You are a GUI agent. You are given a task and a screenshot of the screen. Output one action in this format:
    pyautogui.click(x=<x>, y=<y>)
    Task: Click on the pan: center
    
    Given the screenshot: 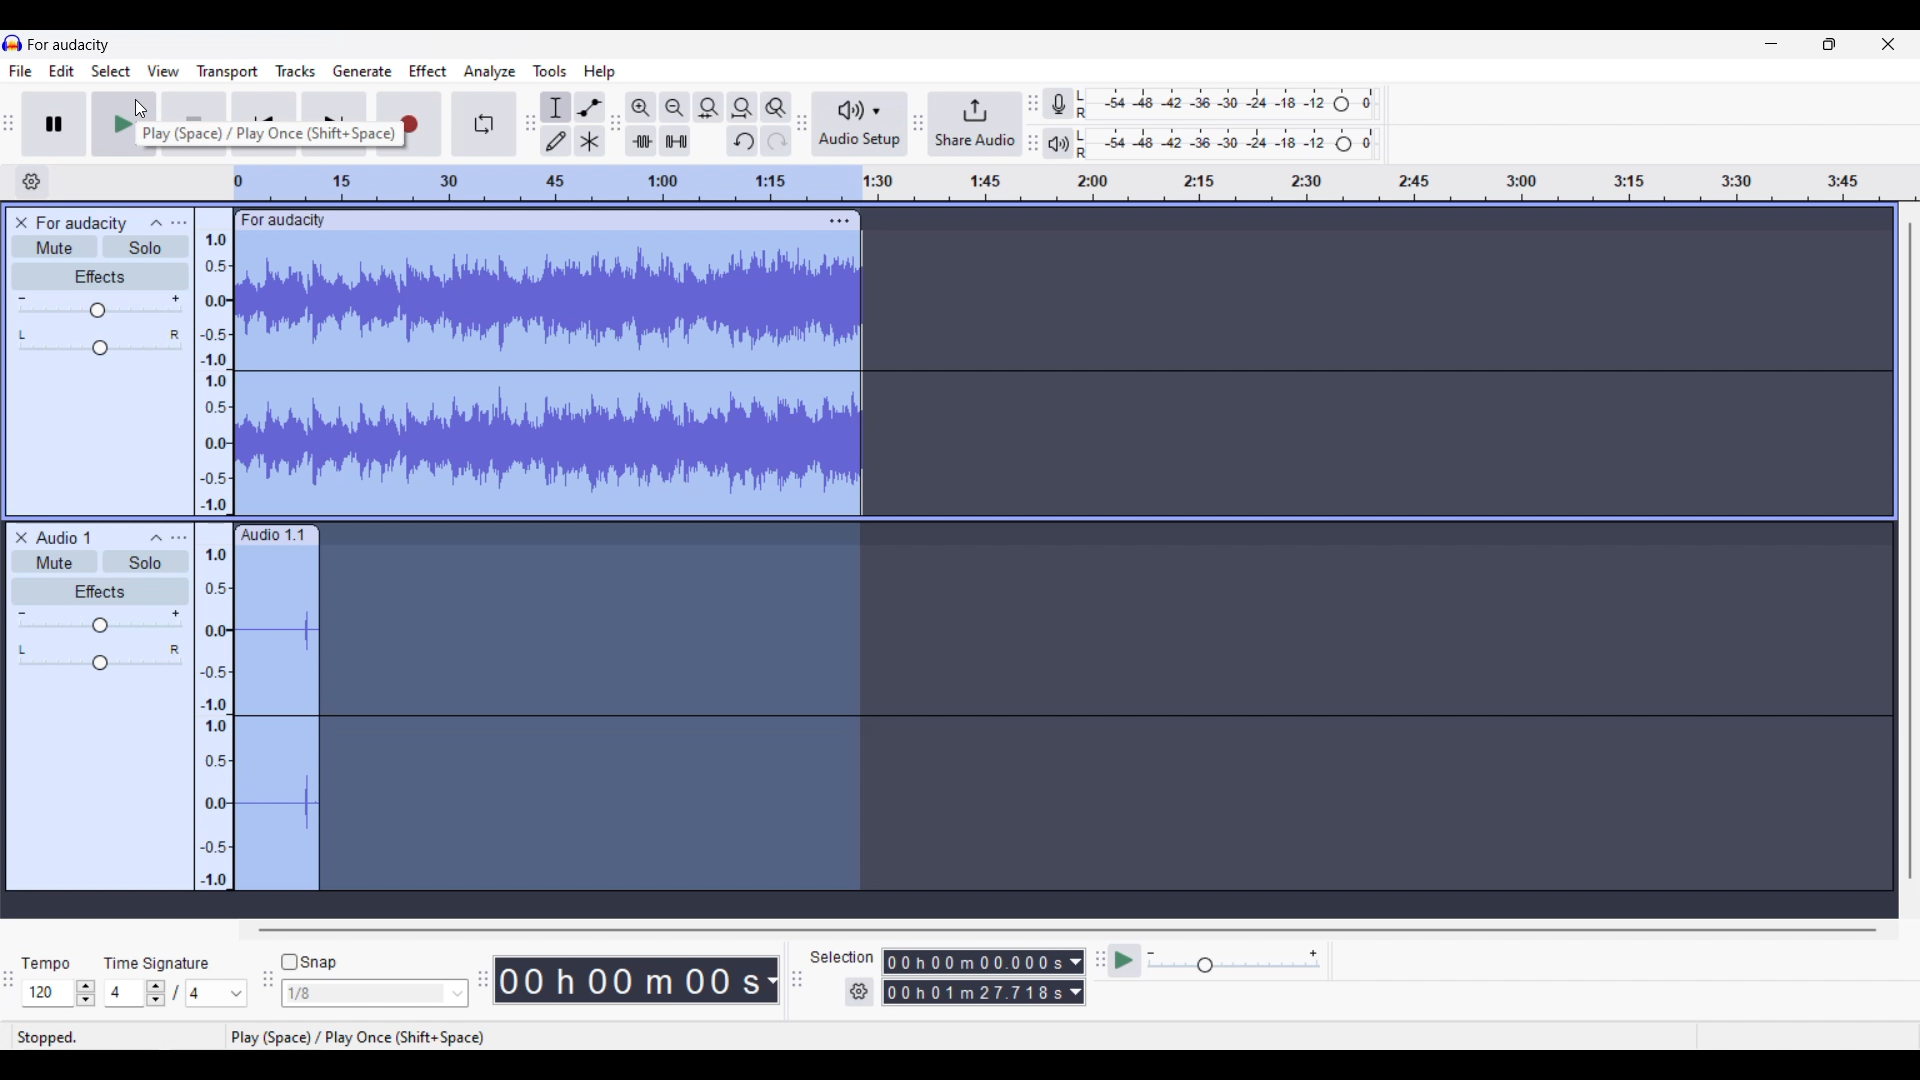 What is the action you would take?
    pyautogui.click(x=102, y=657)
    